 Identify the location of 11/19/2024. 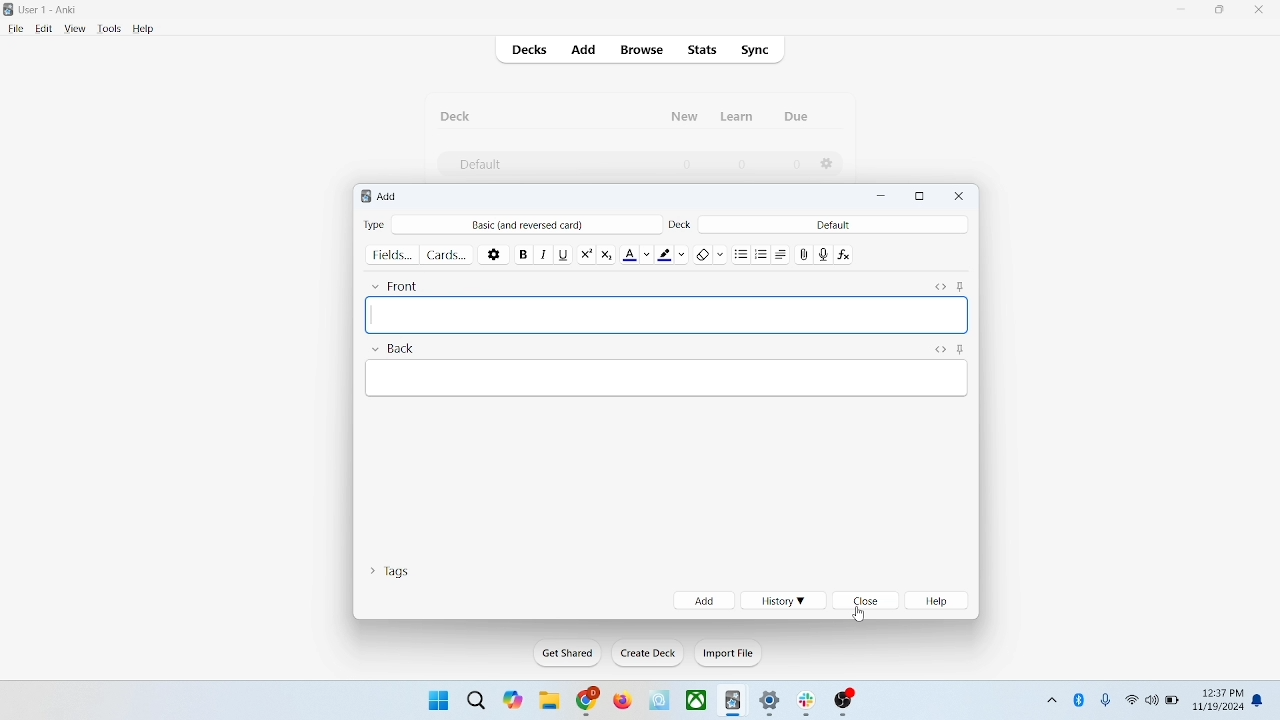
(1217, 708).